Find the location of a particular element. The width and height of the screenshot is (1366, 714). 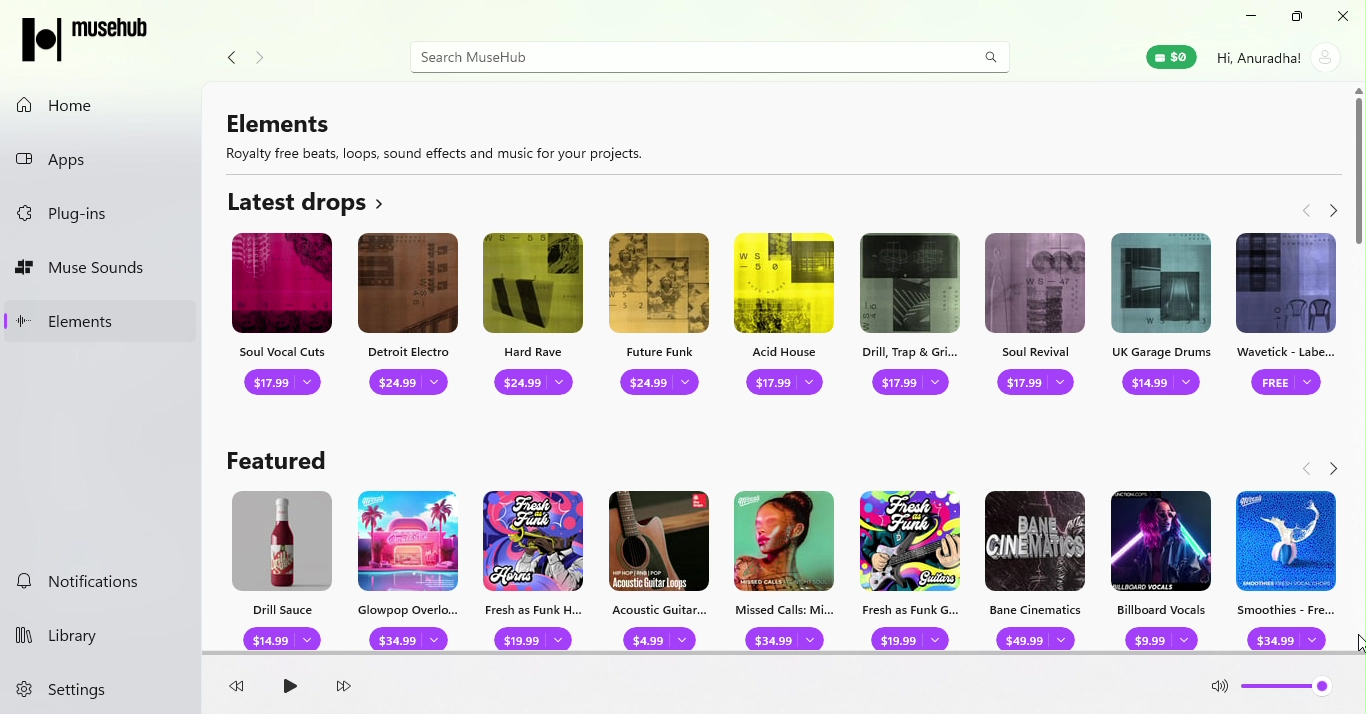

Hard Rave is located at coordinates (536, 315).